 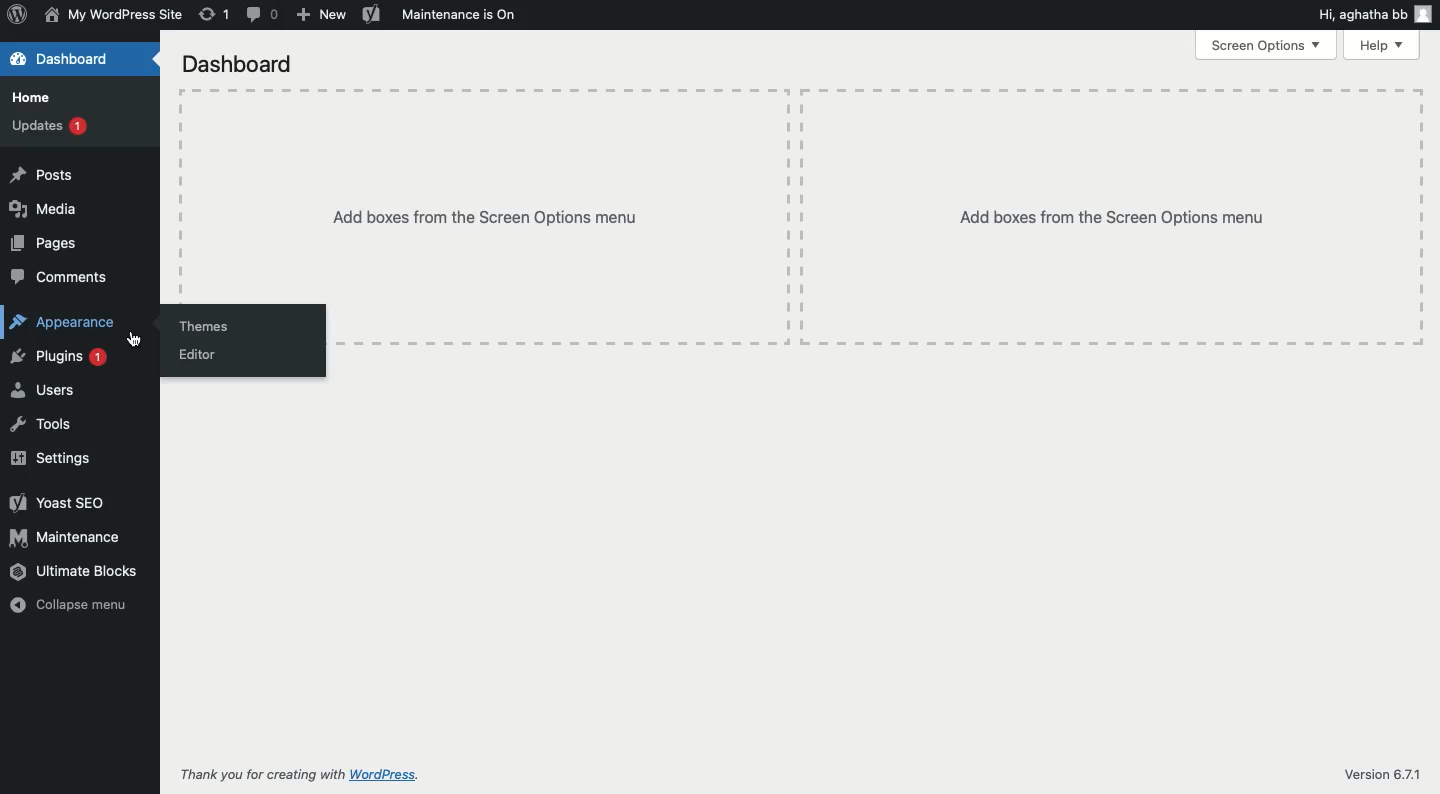 What do you see at coordinates (1266, 45) in the screenshot?
I see `Screen options` at bounding box center [1266, 45].